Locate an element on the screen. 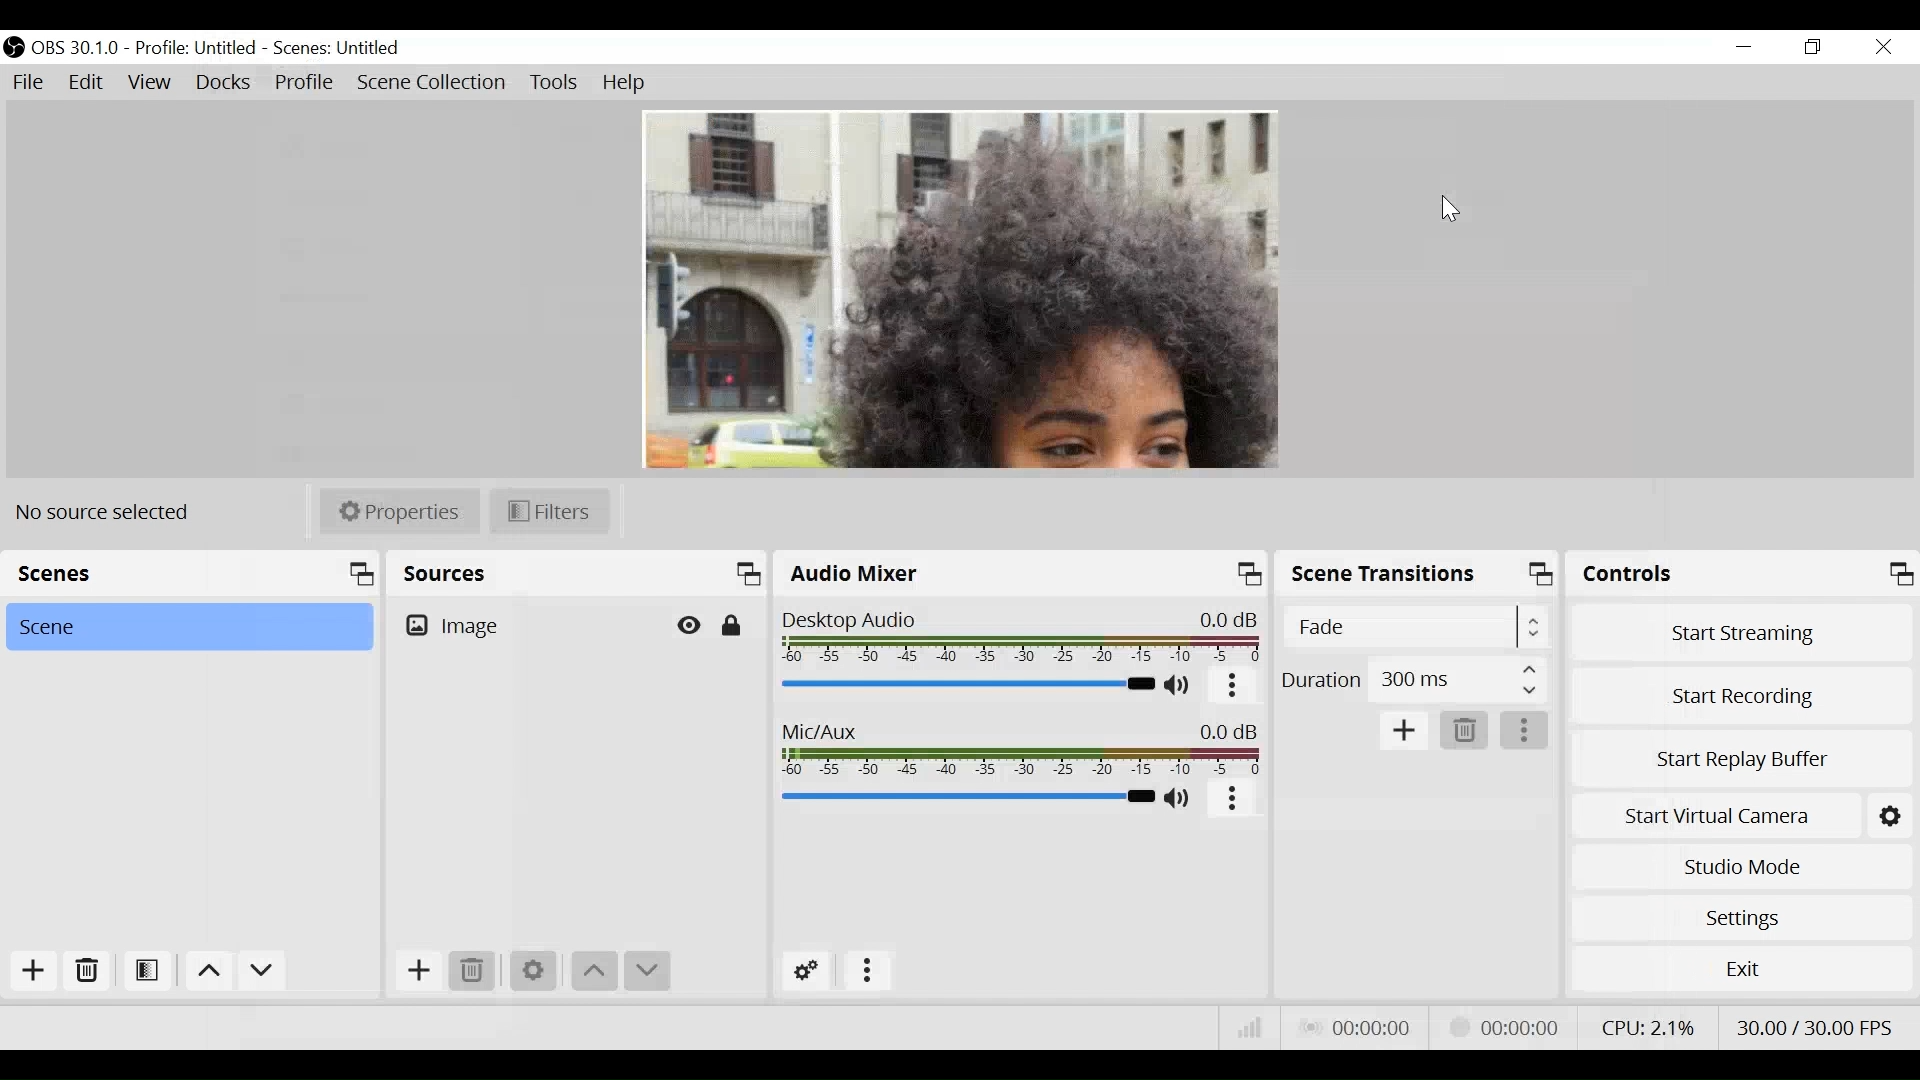 Image resolution: width=1920 pixels, height=1080 pixels. delete is located at coordinates (1465, 731).